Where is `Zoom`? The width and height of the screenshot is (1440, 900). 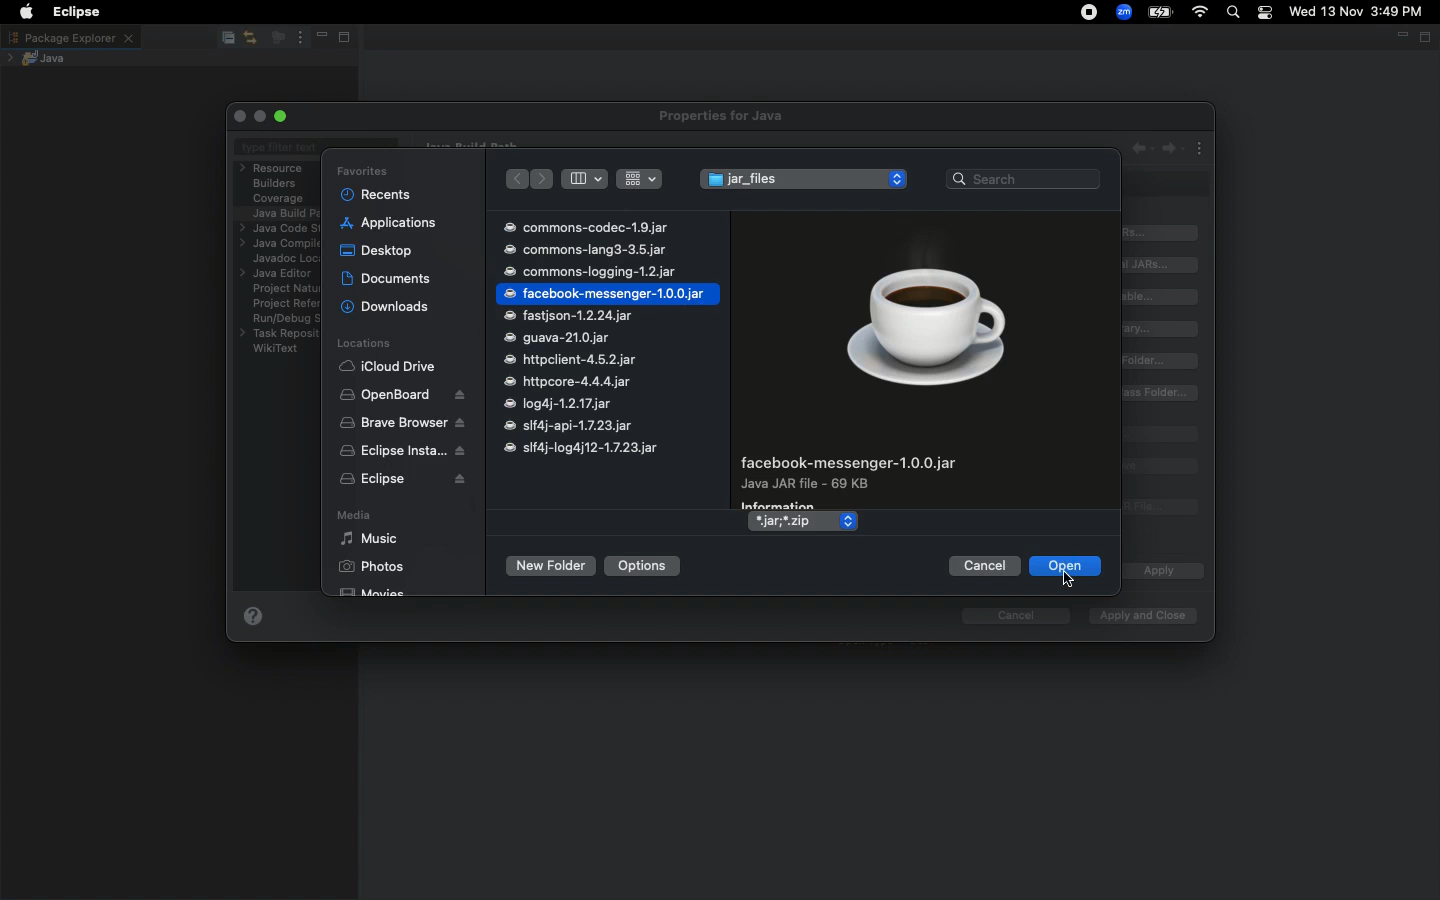
Zoom is located at coordinates (1125, 12).